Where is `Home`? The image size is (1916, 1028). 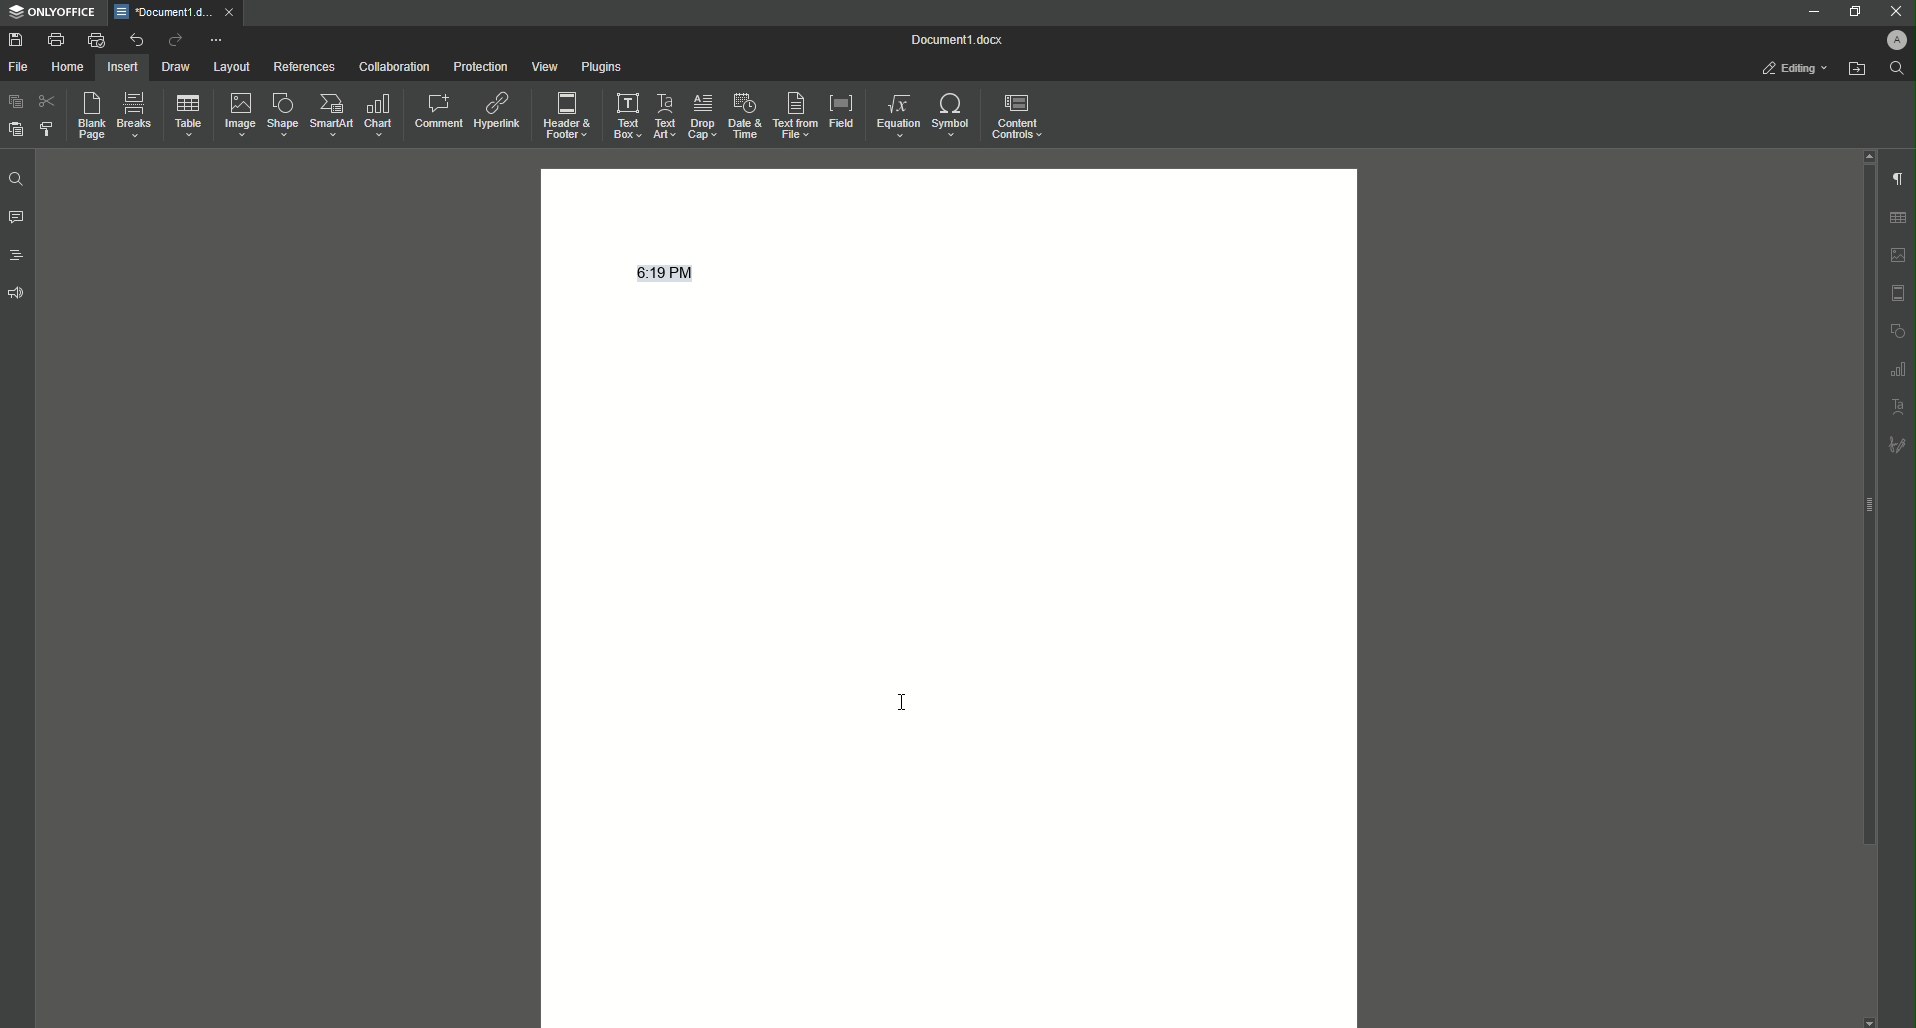 Home is located at coordinates (69, 67).